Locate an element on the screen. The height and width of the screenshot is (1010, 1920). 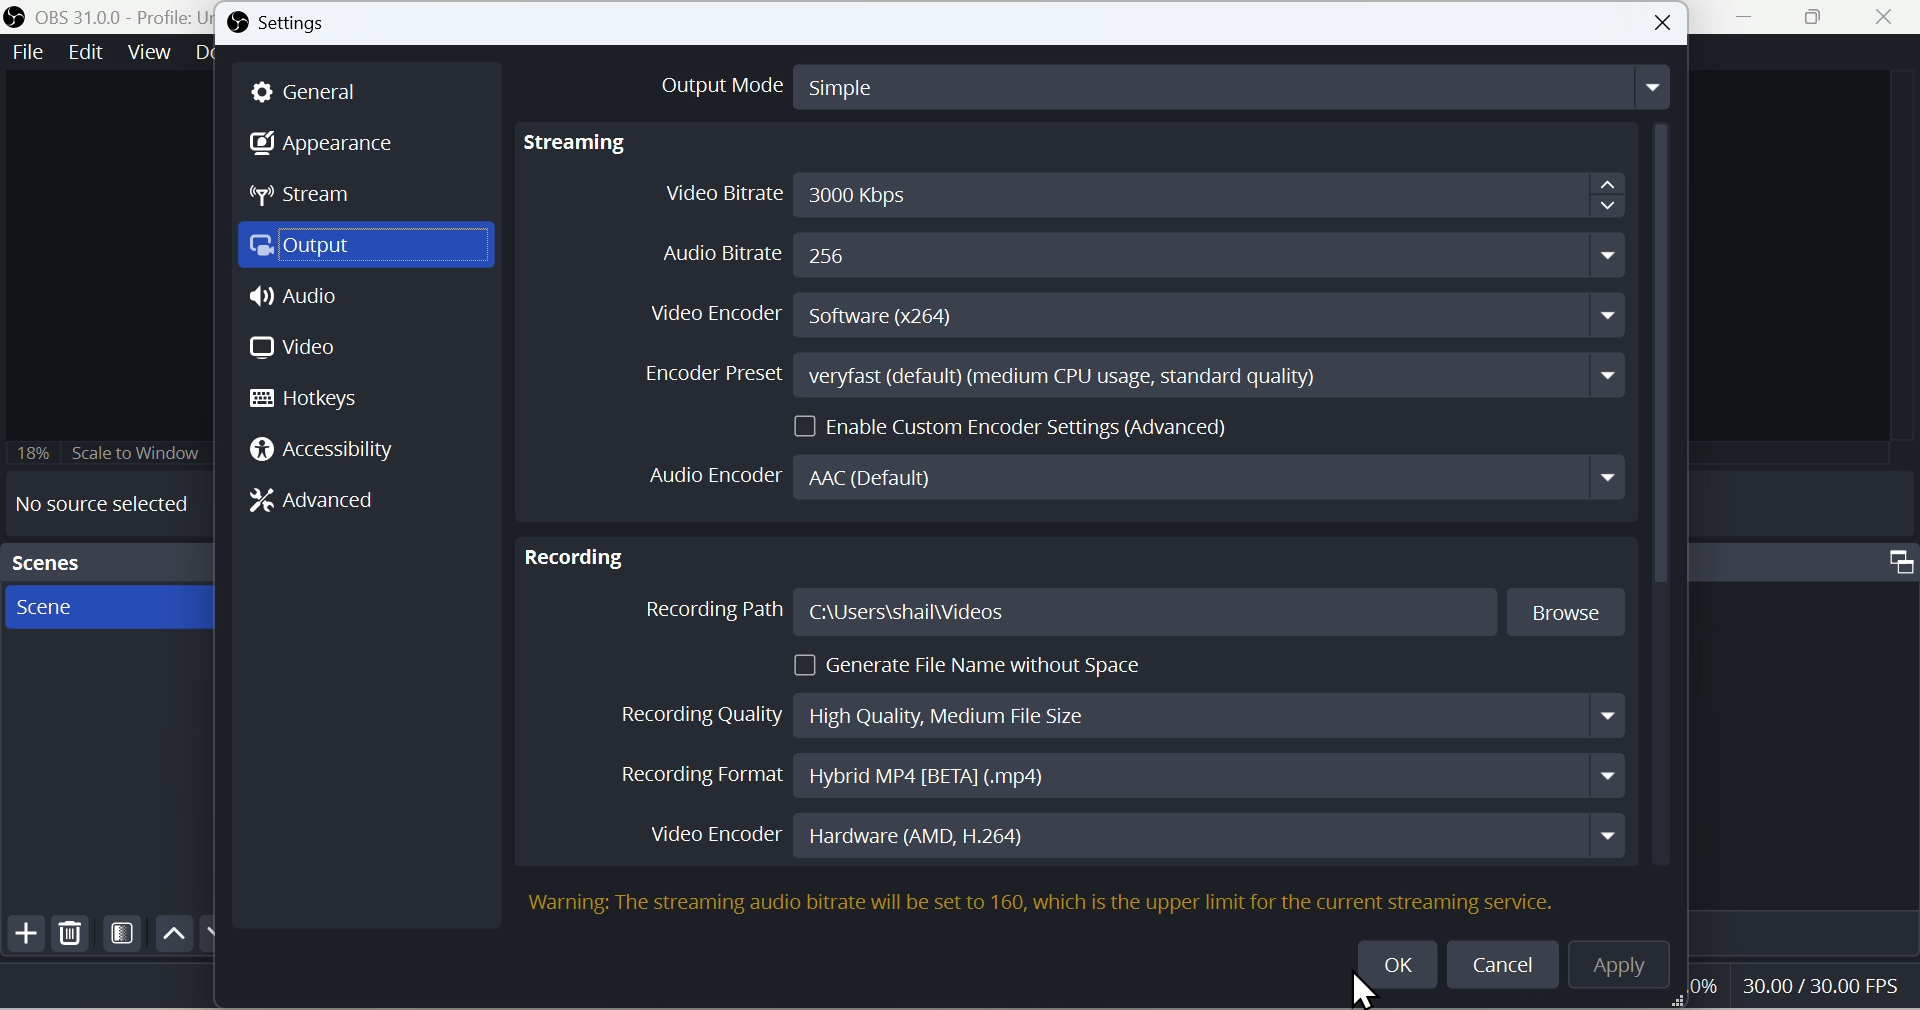
Filter is located at coordinates (123, 937).